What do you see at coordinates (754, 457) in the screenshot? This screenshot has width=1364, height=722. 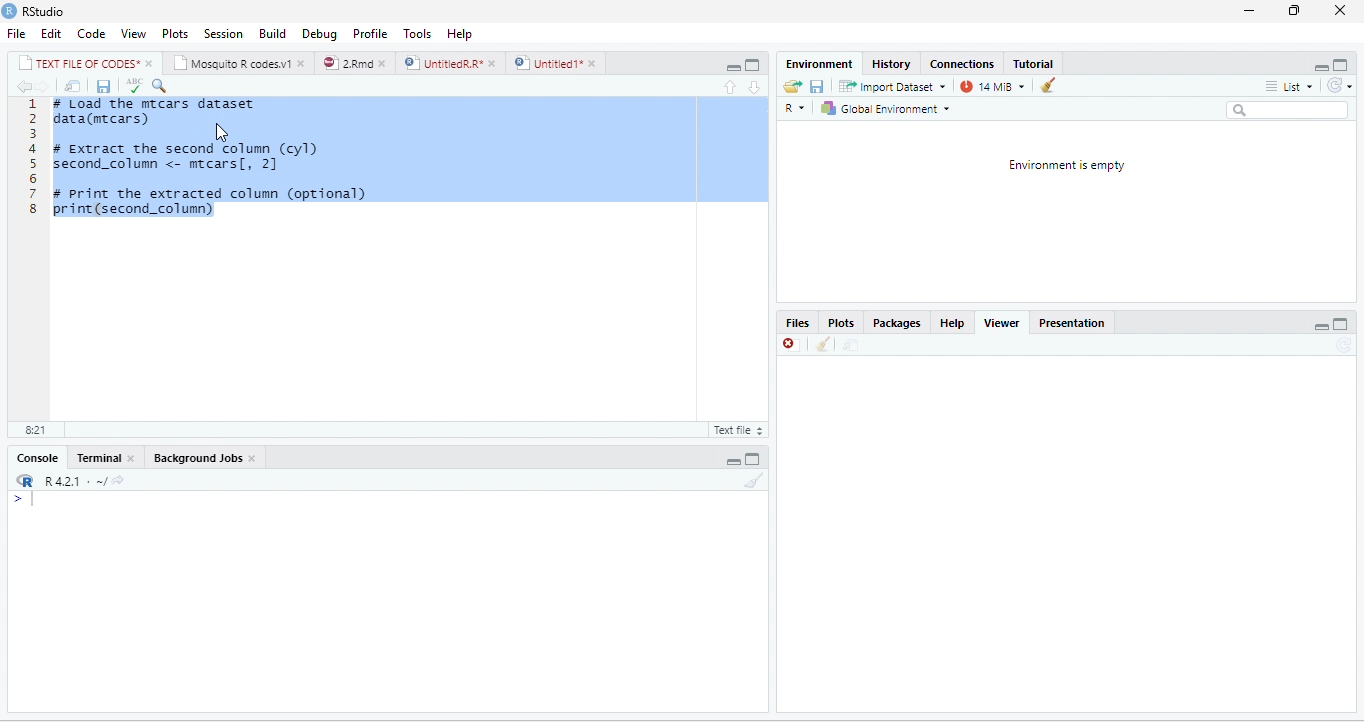 I see `maximize` at bounding box center [754, 457].